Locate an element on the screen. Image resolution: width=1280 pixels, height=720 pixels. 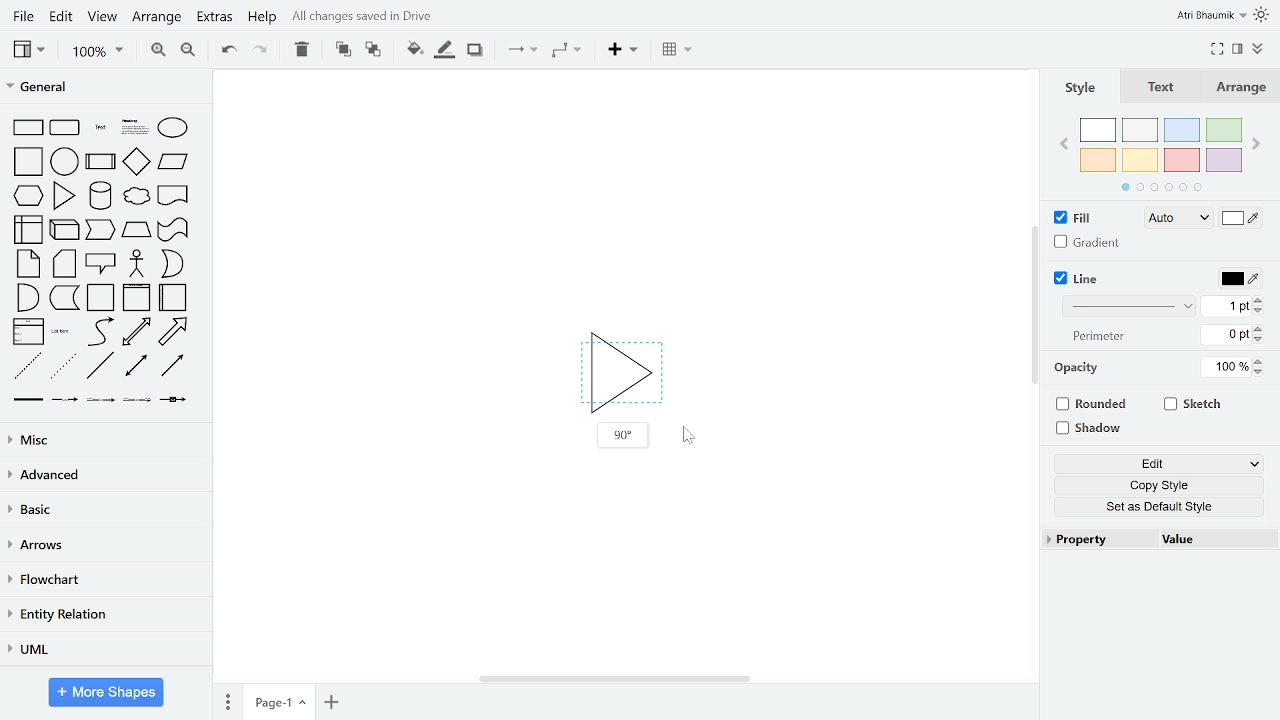
add page is located at coordinates (330, 700).